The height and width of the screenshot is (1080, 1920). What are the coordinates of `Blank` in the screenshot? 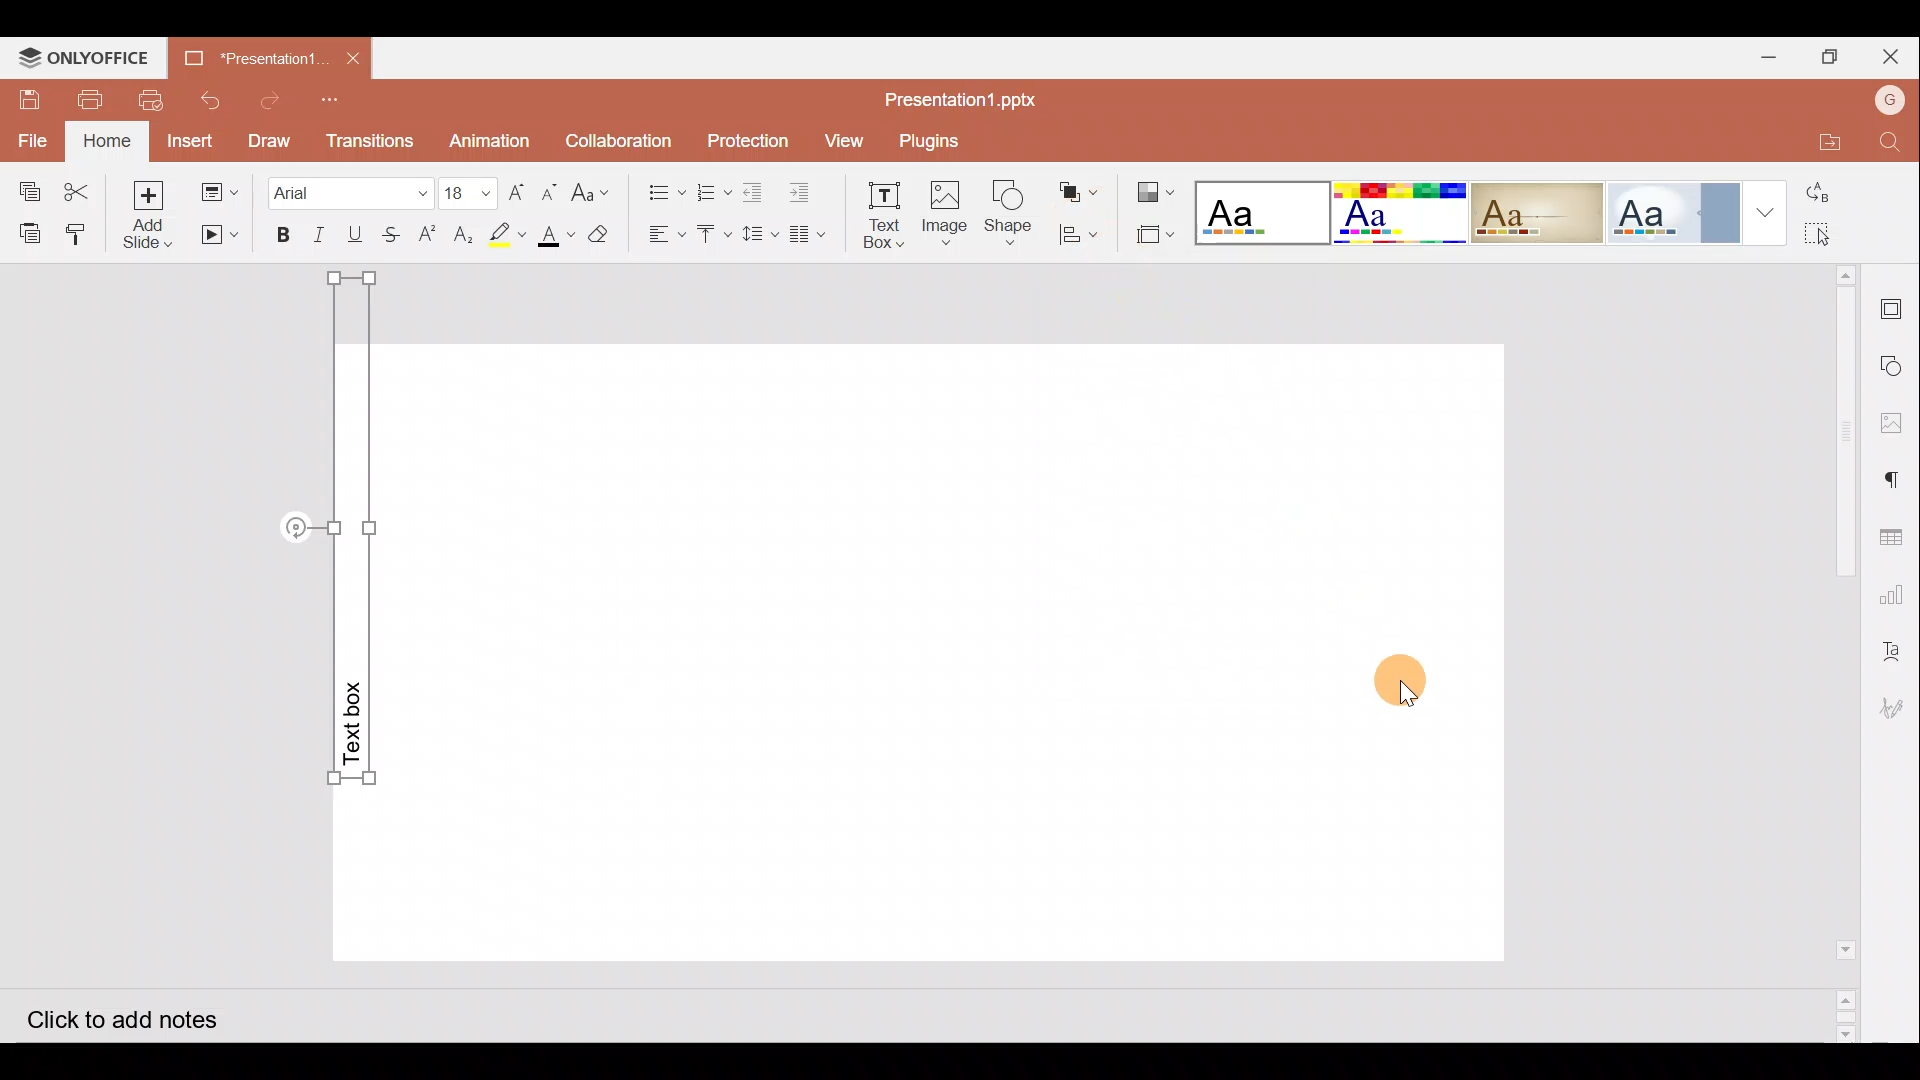 It's located at (1258, 210).